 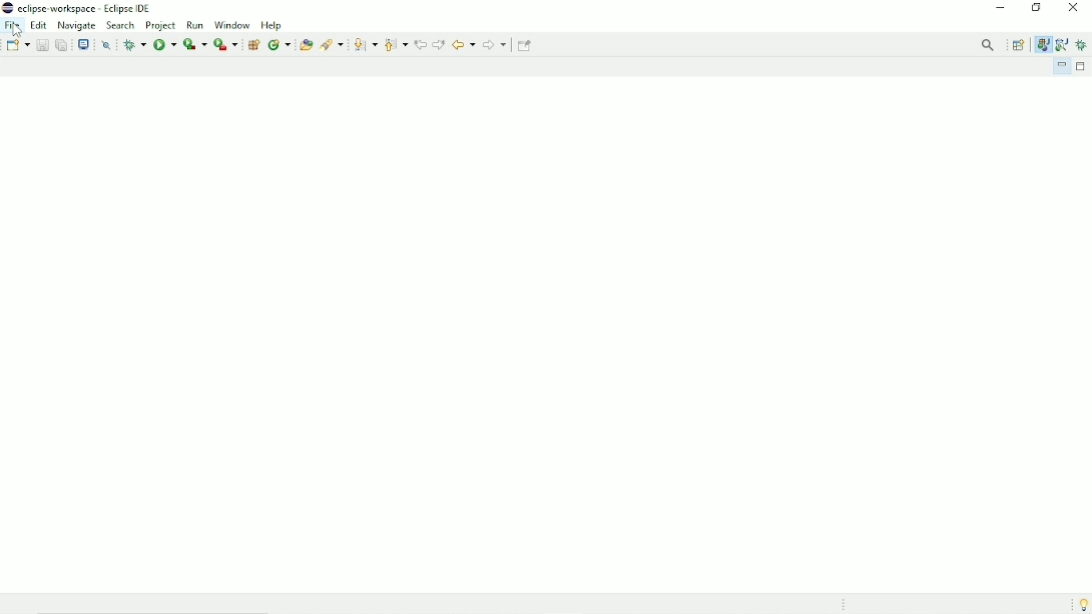 I want to click on File, so click(x=12, y=25).